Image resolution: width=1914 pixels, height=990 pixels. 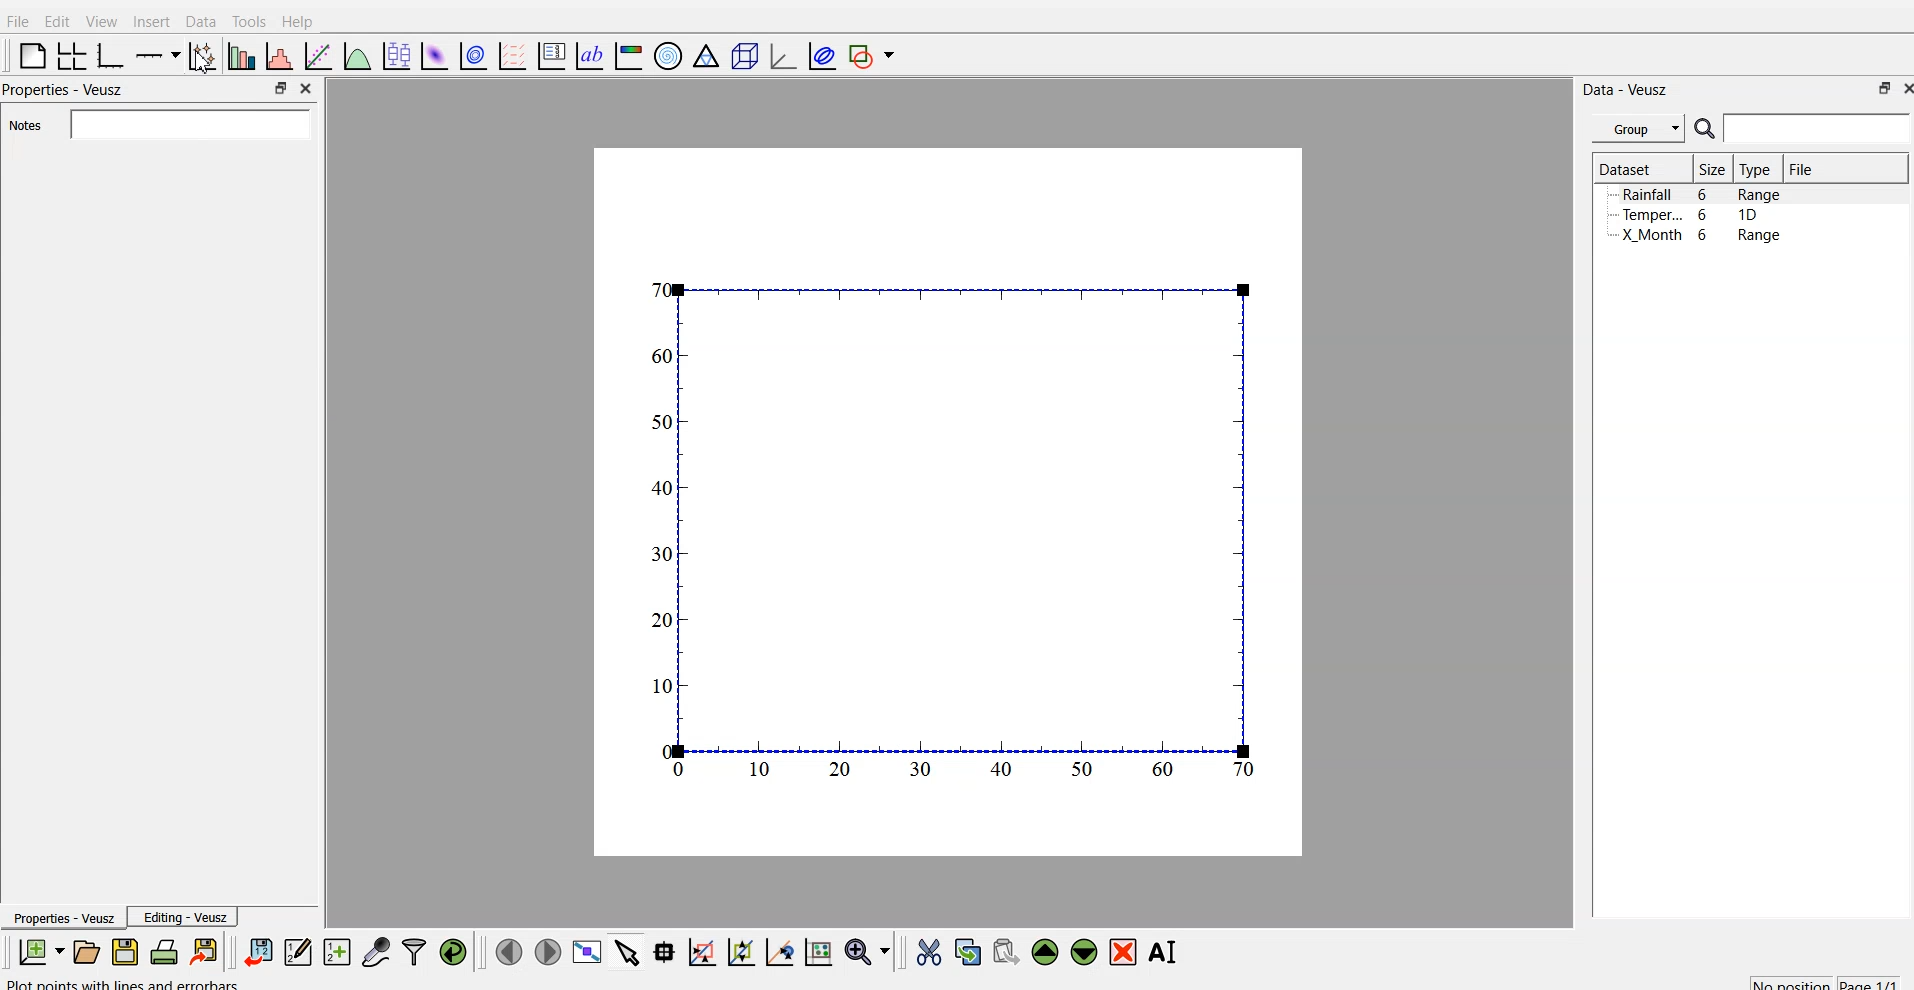 What do you see at coordinates (875, 57) in the screenshot?
I see `add shape to plot` at bounding box center [875, 57].